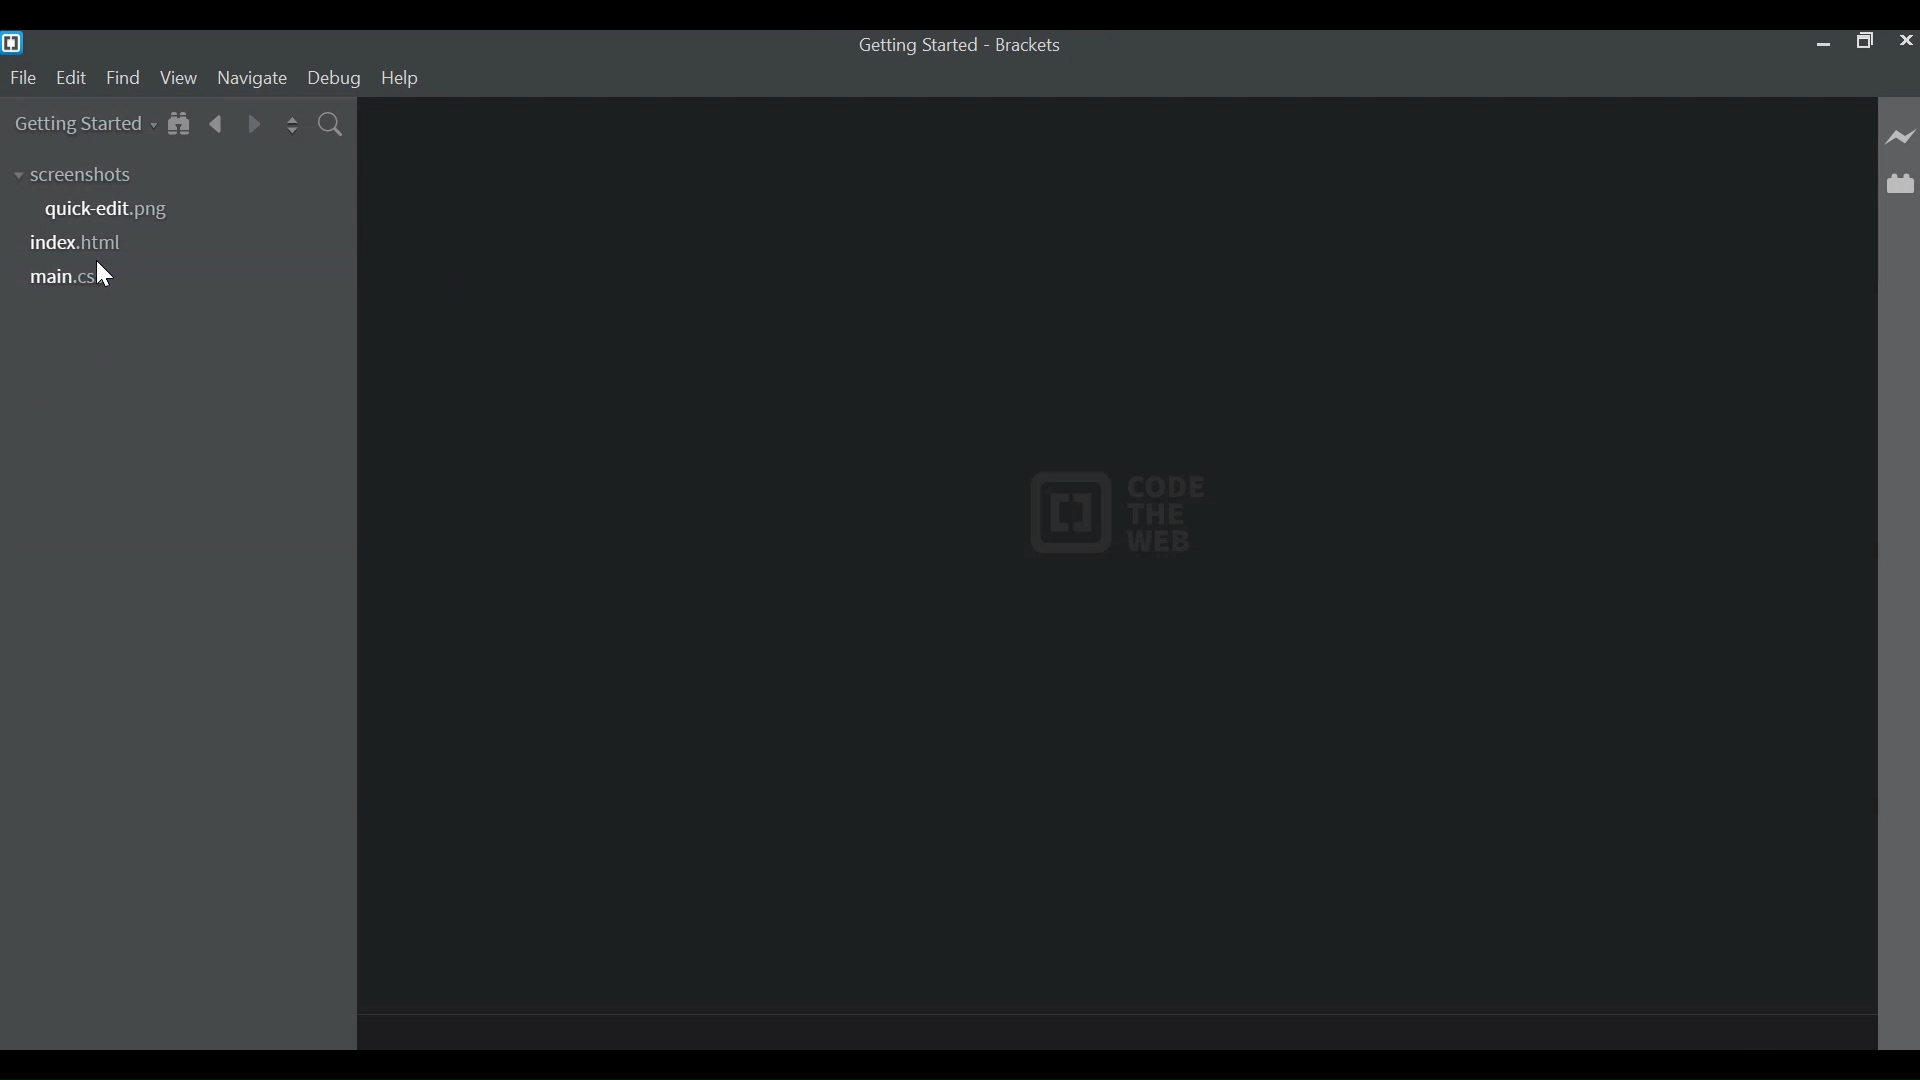 The image size is (1920, 1080). I want to click on index.html, so click(80, 244).